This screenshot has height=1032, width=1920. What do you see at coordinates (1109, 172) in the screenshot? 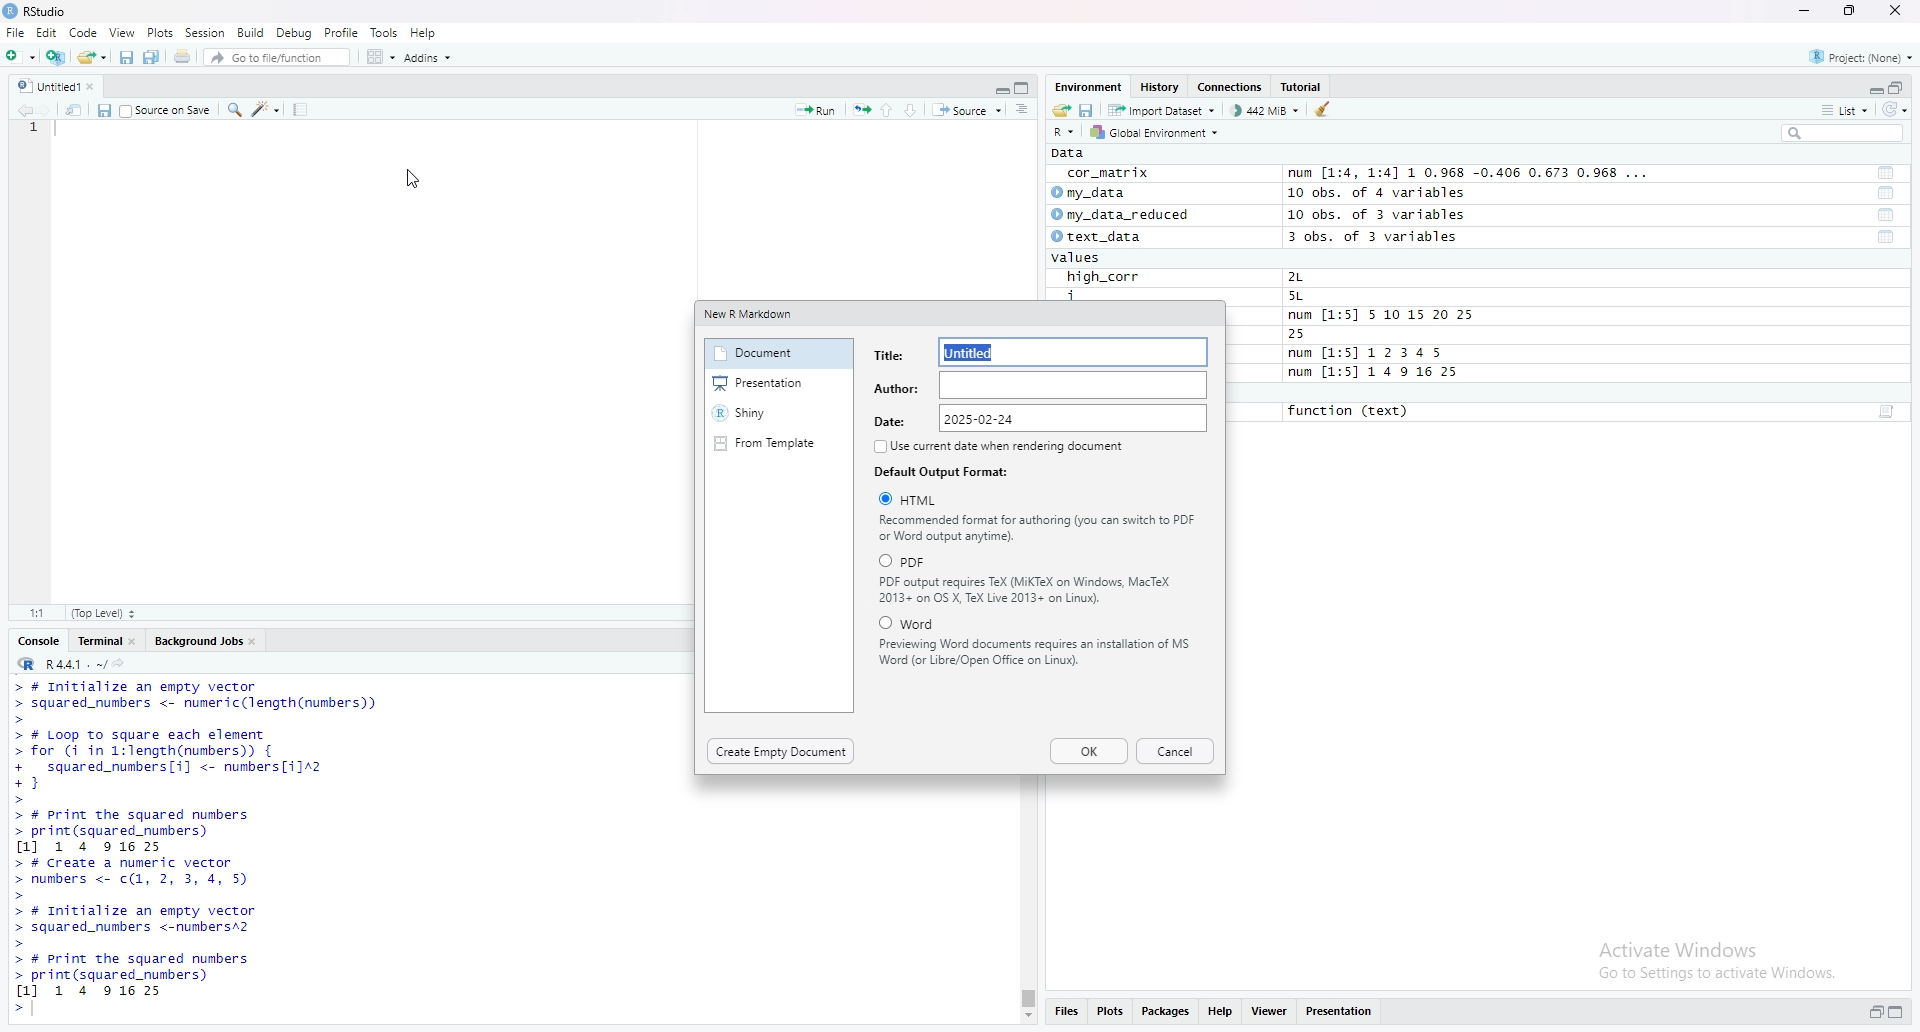
I see `cor_matrix` at bounding box center [1109, 172].